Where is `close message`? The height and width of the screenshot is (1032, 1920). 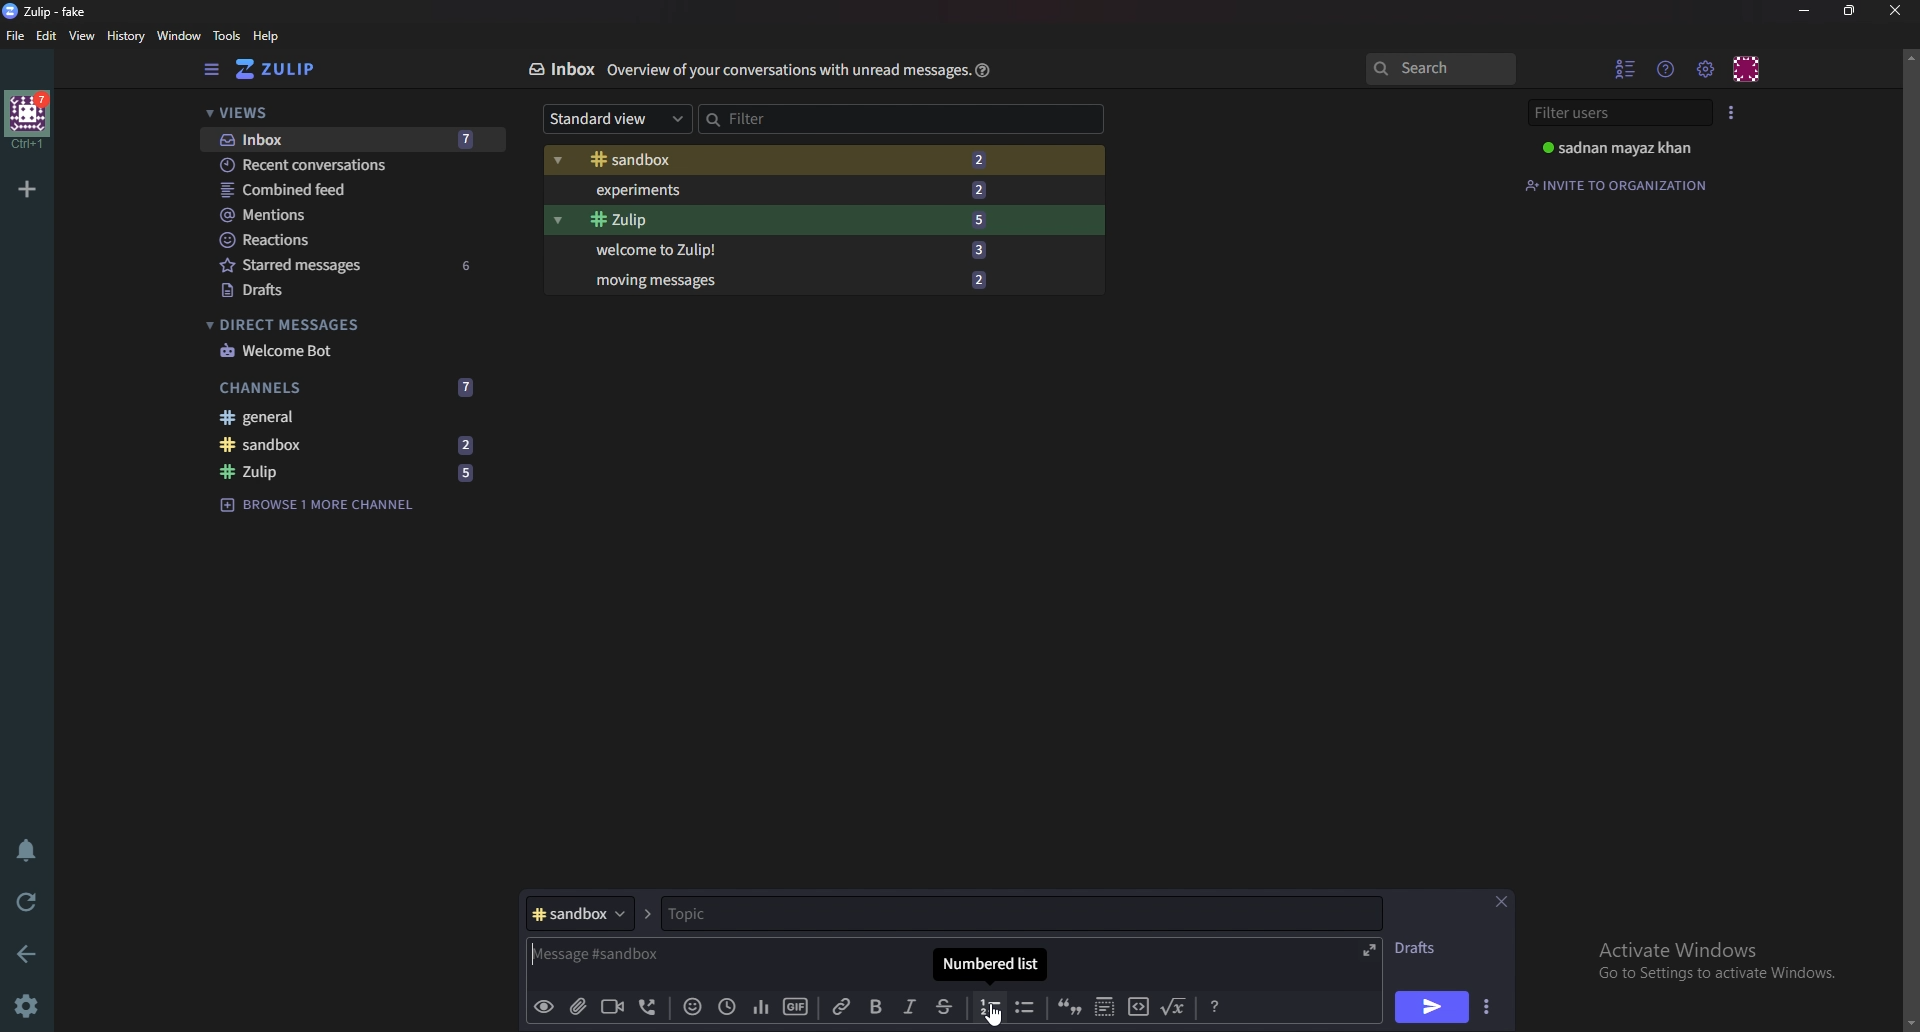 close message is located at coordinates (1502, 901).